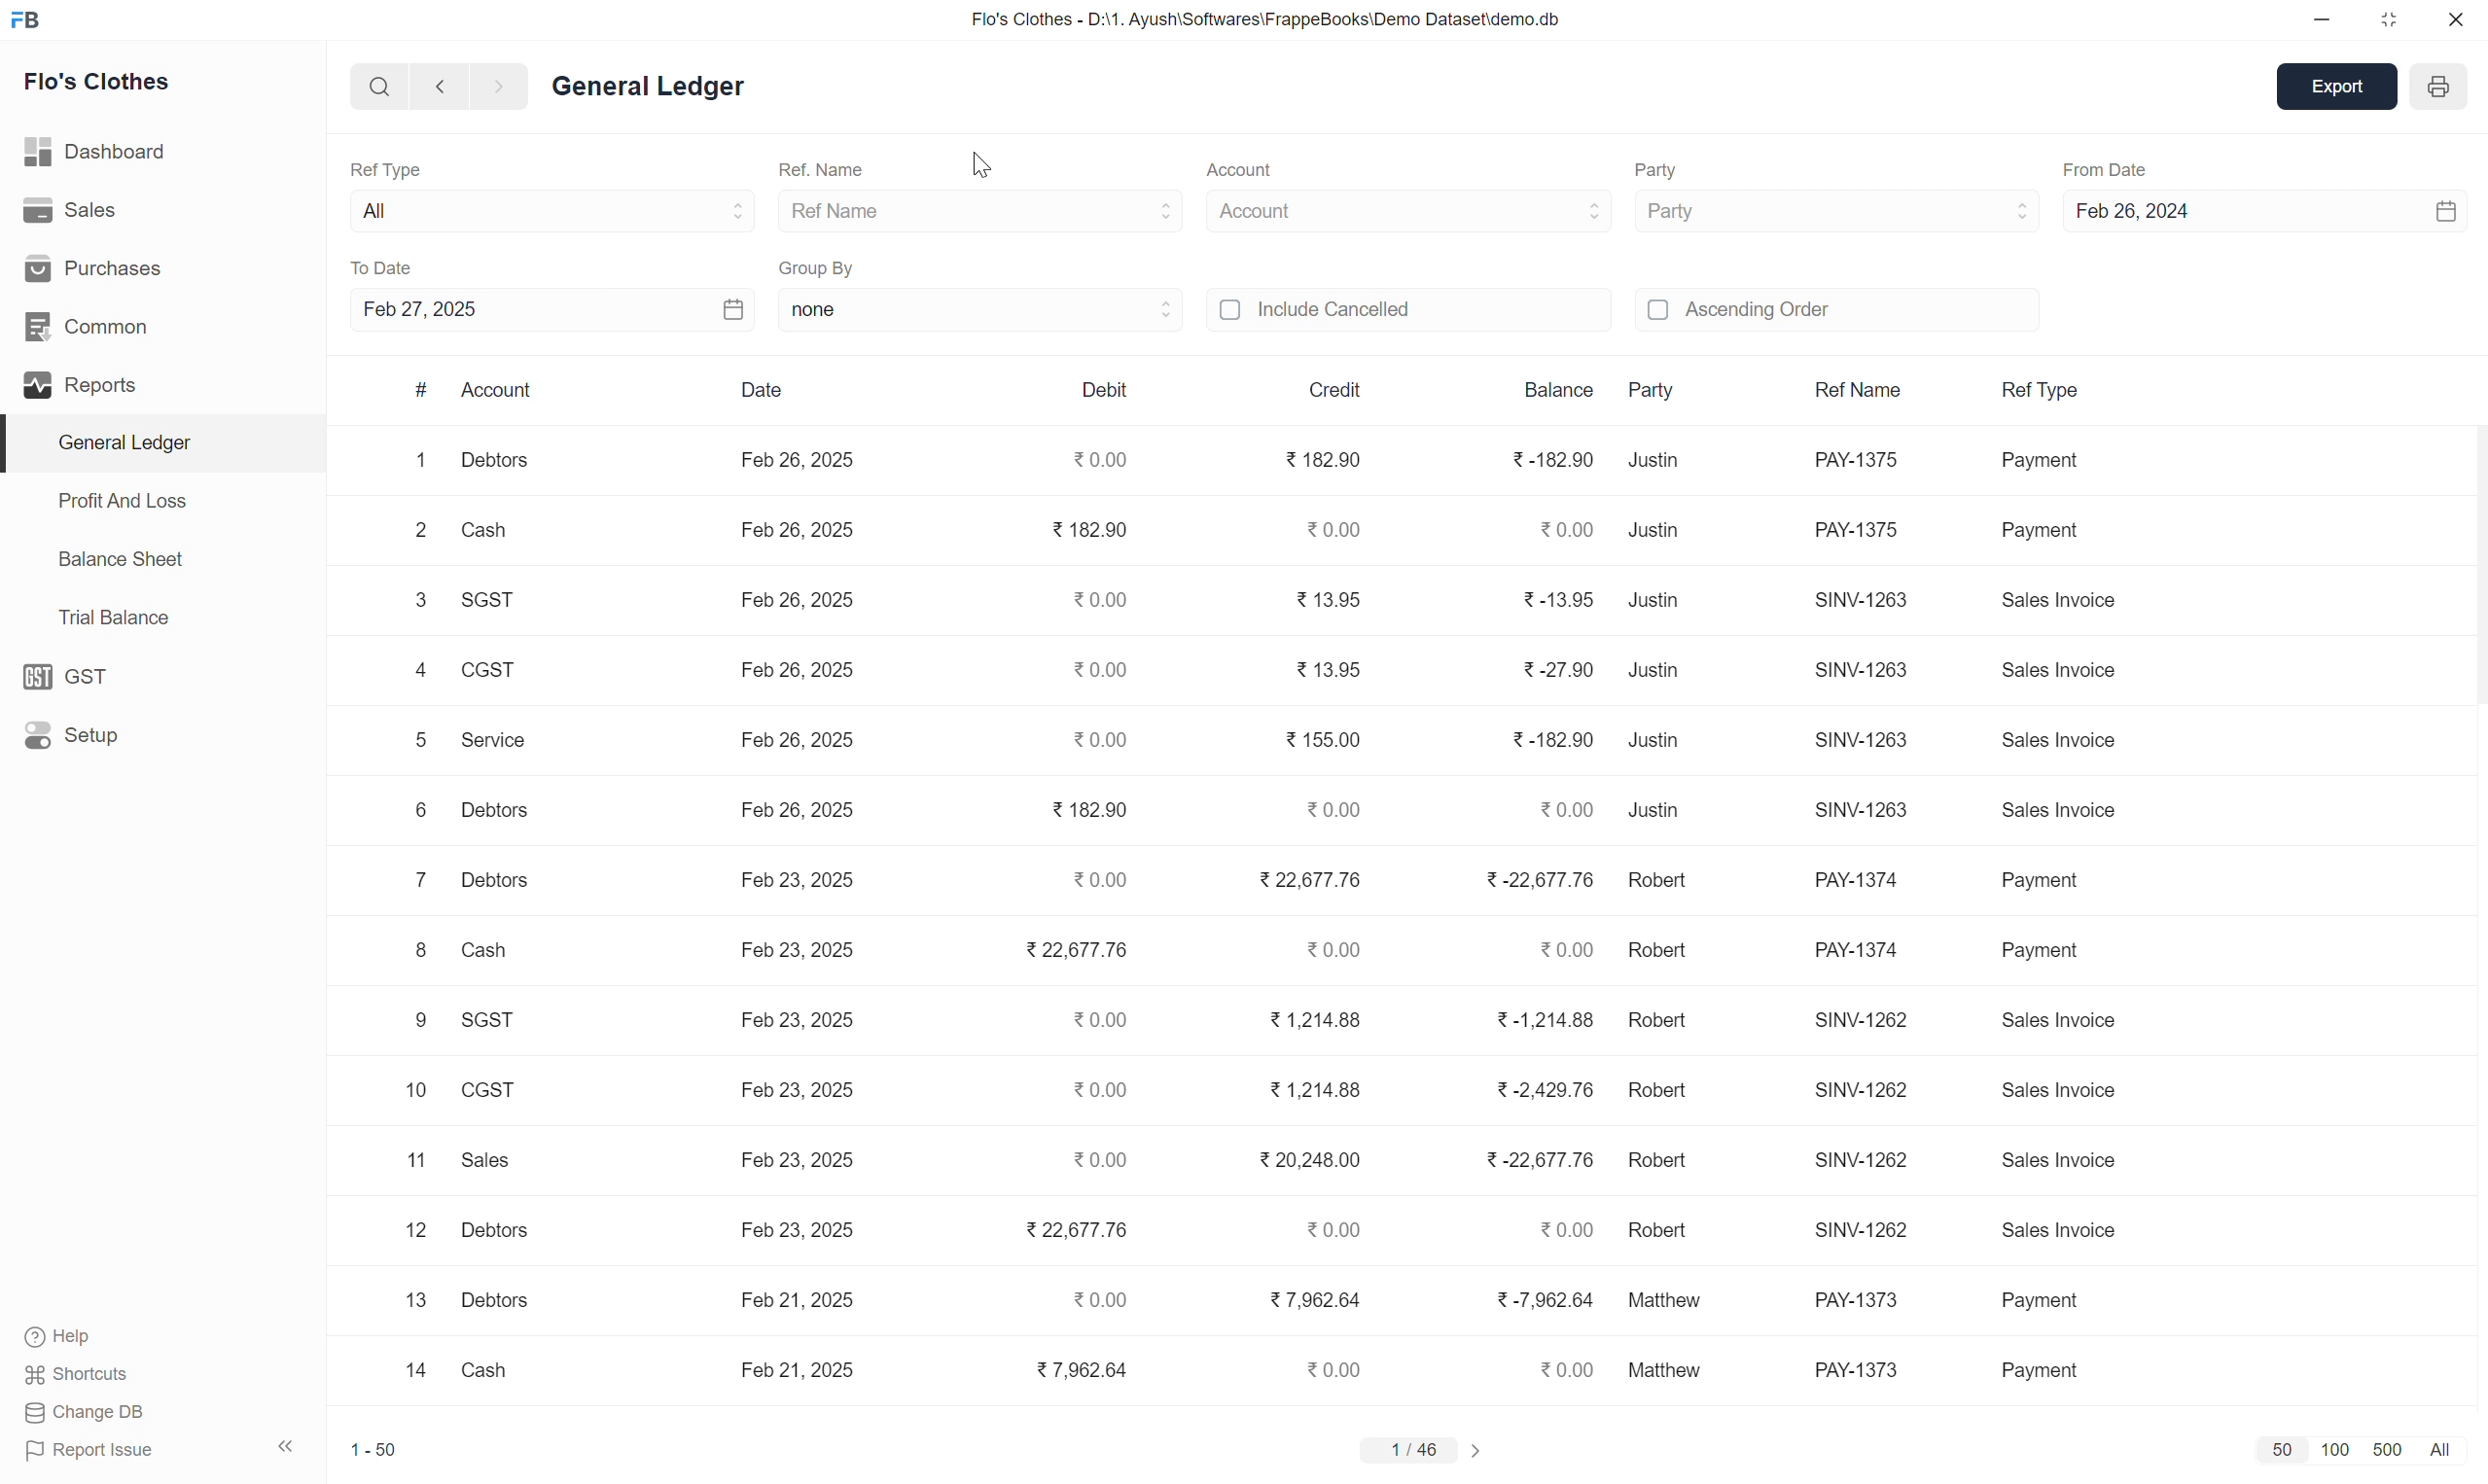  Describe the element at coordinates (1858, 947) in the screenshot. I see `pay-1374` at that location.